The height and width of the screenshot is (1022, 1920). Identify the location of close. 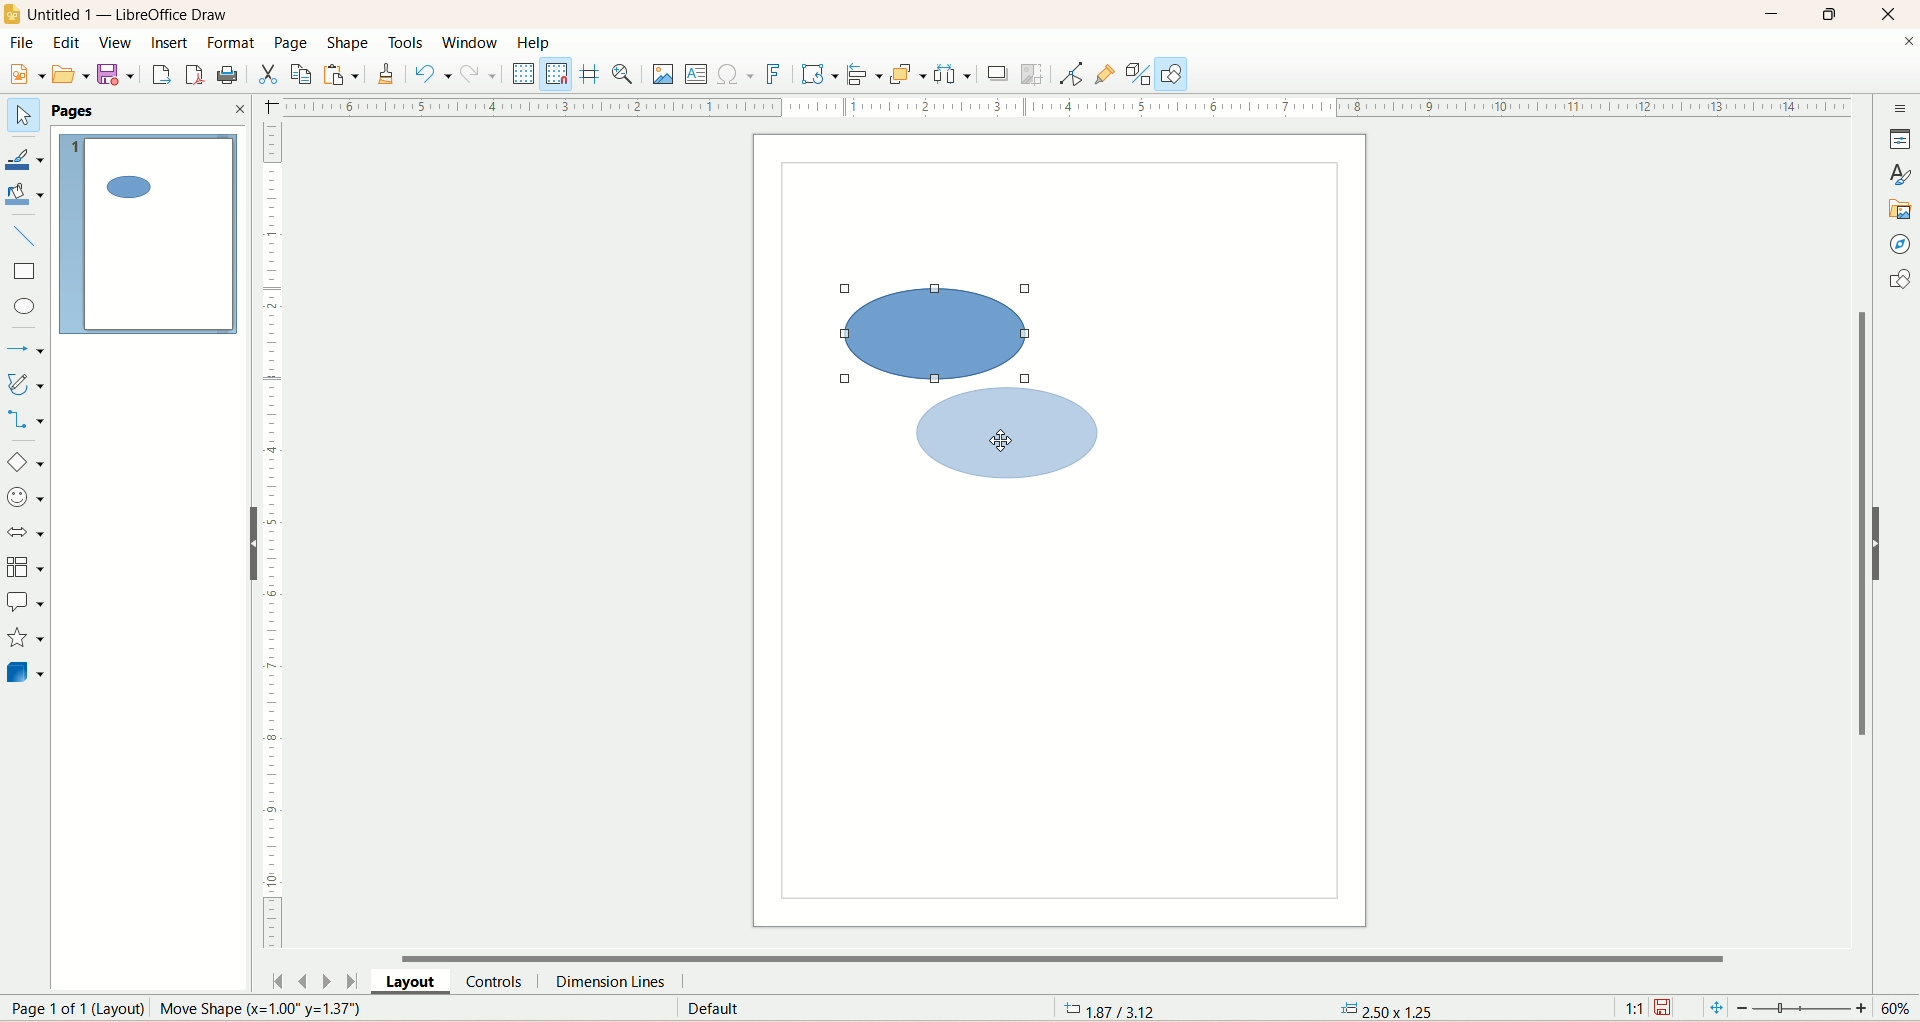
(239, 111).